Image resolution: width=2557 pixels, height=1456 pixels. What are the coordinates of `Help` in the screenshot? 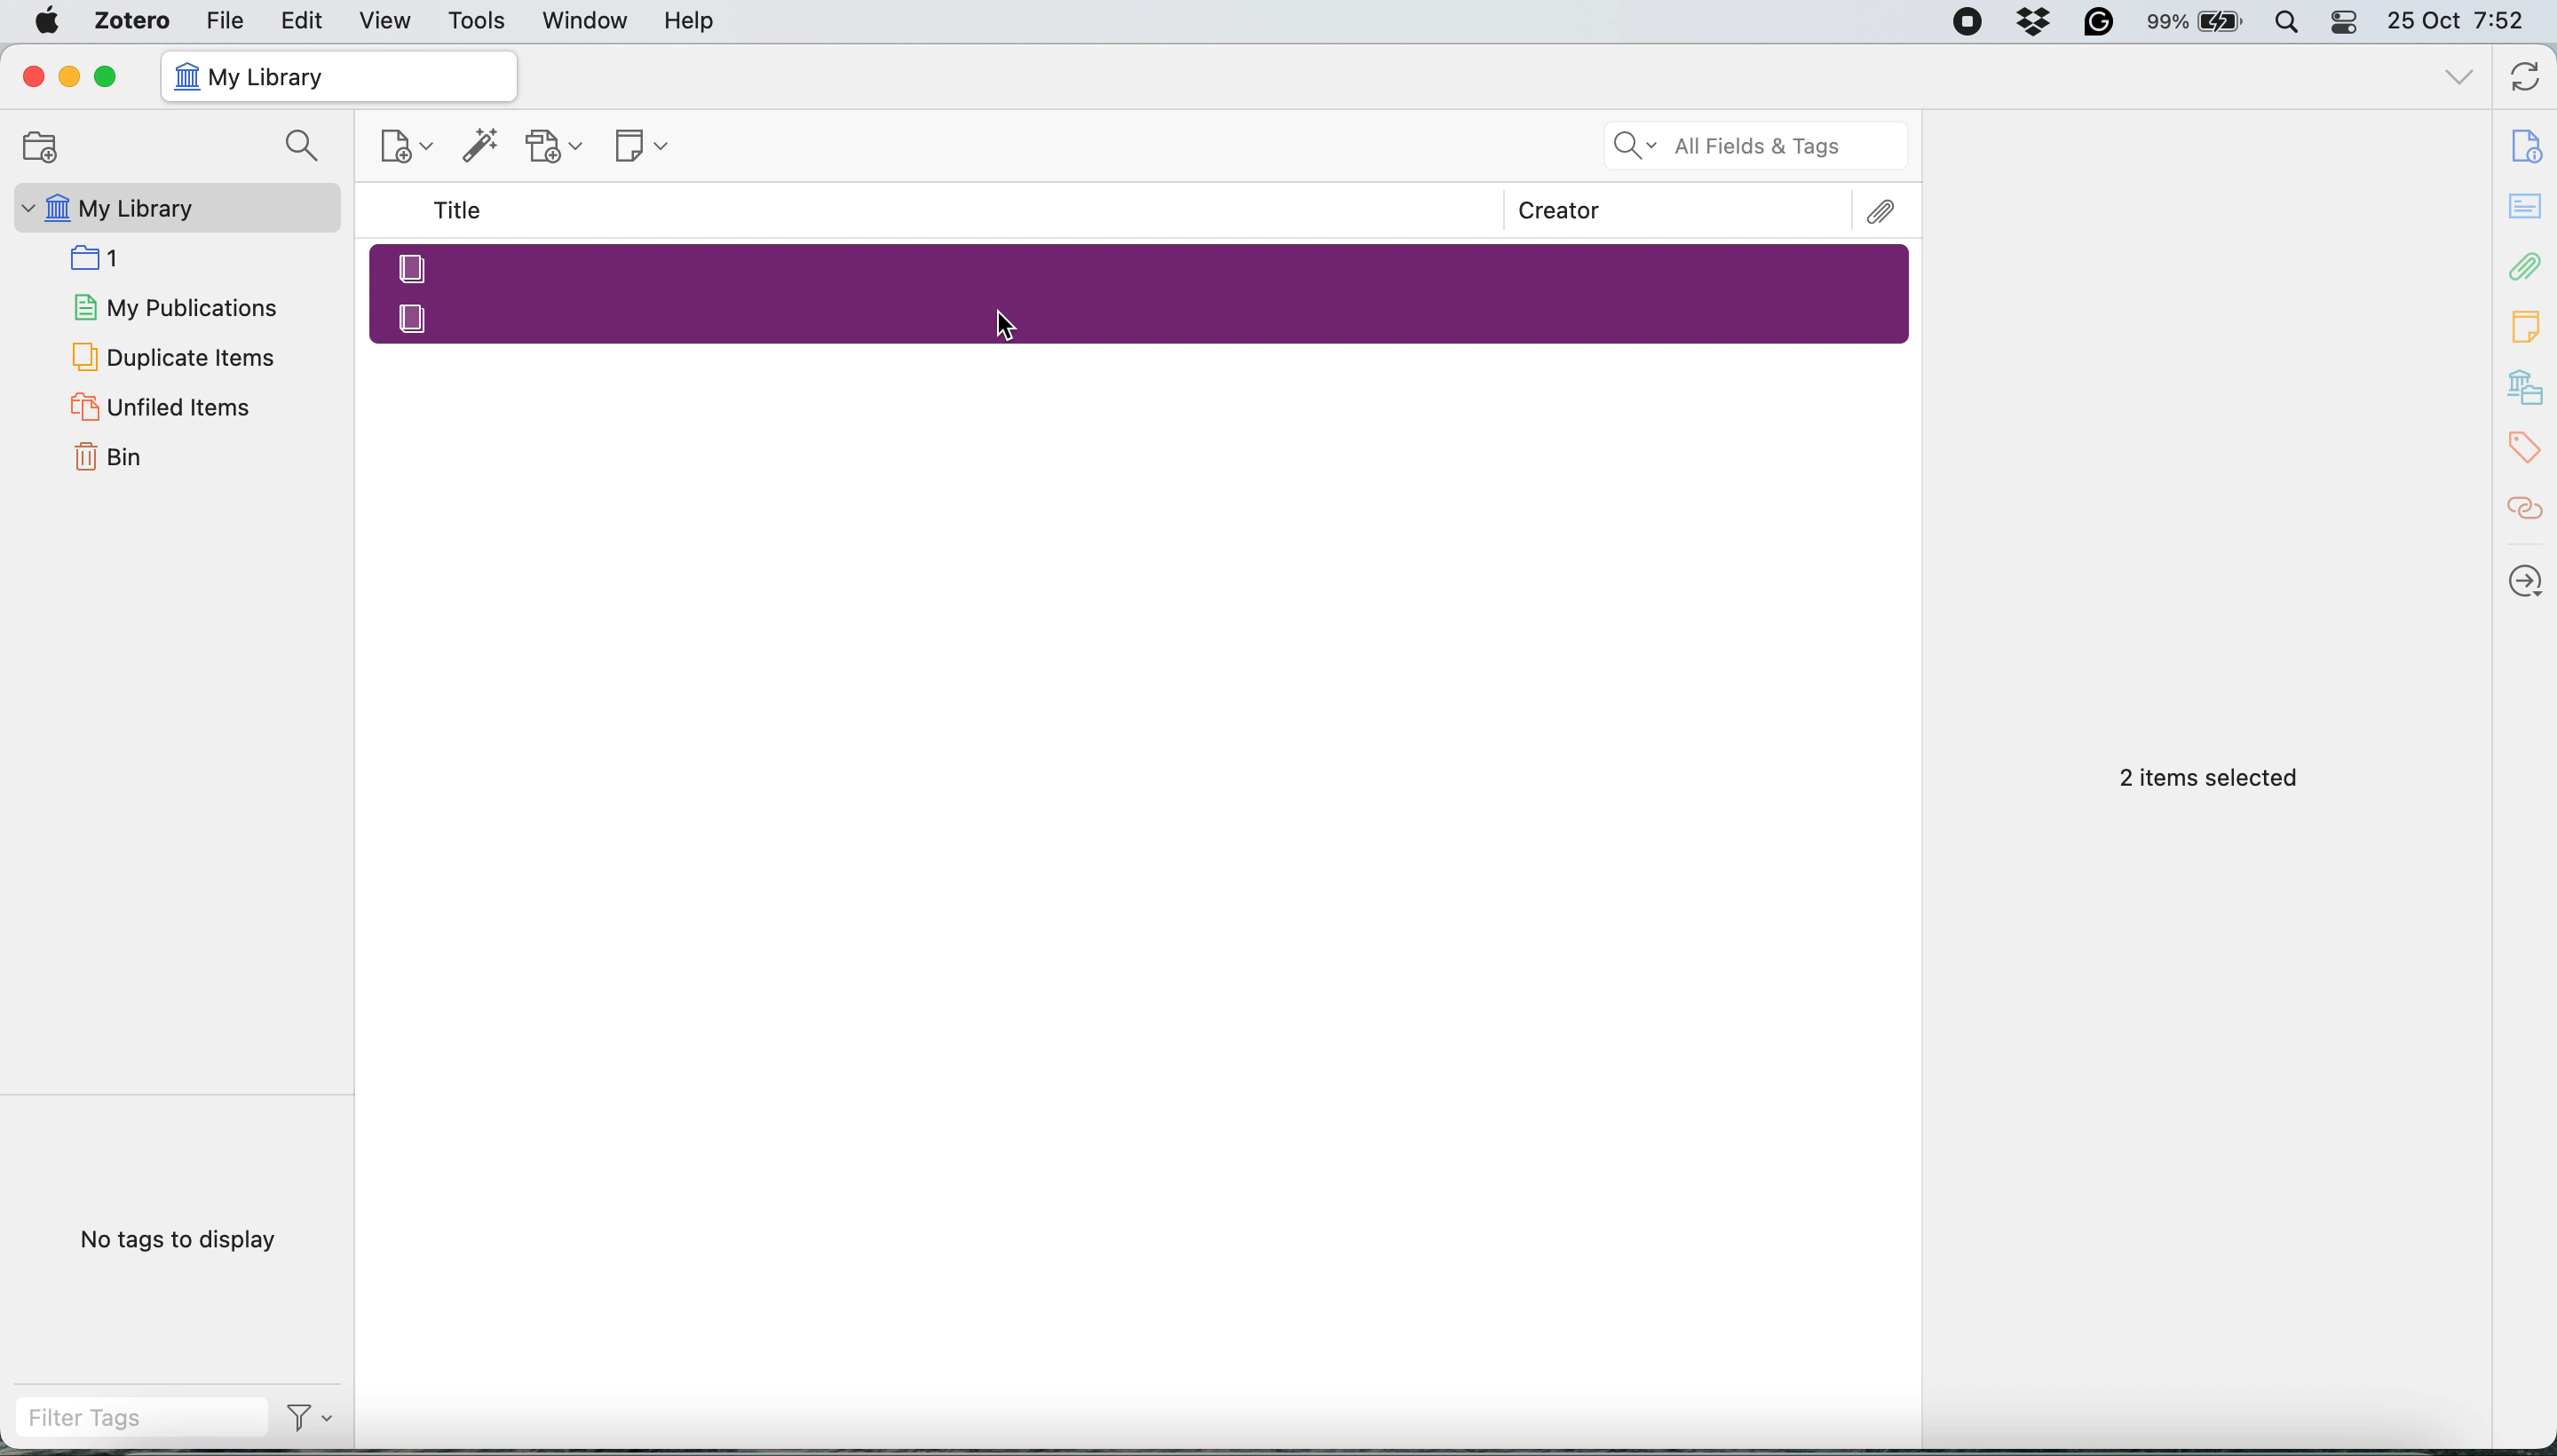 It's located at (689, 20).